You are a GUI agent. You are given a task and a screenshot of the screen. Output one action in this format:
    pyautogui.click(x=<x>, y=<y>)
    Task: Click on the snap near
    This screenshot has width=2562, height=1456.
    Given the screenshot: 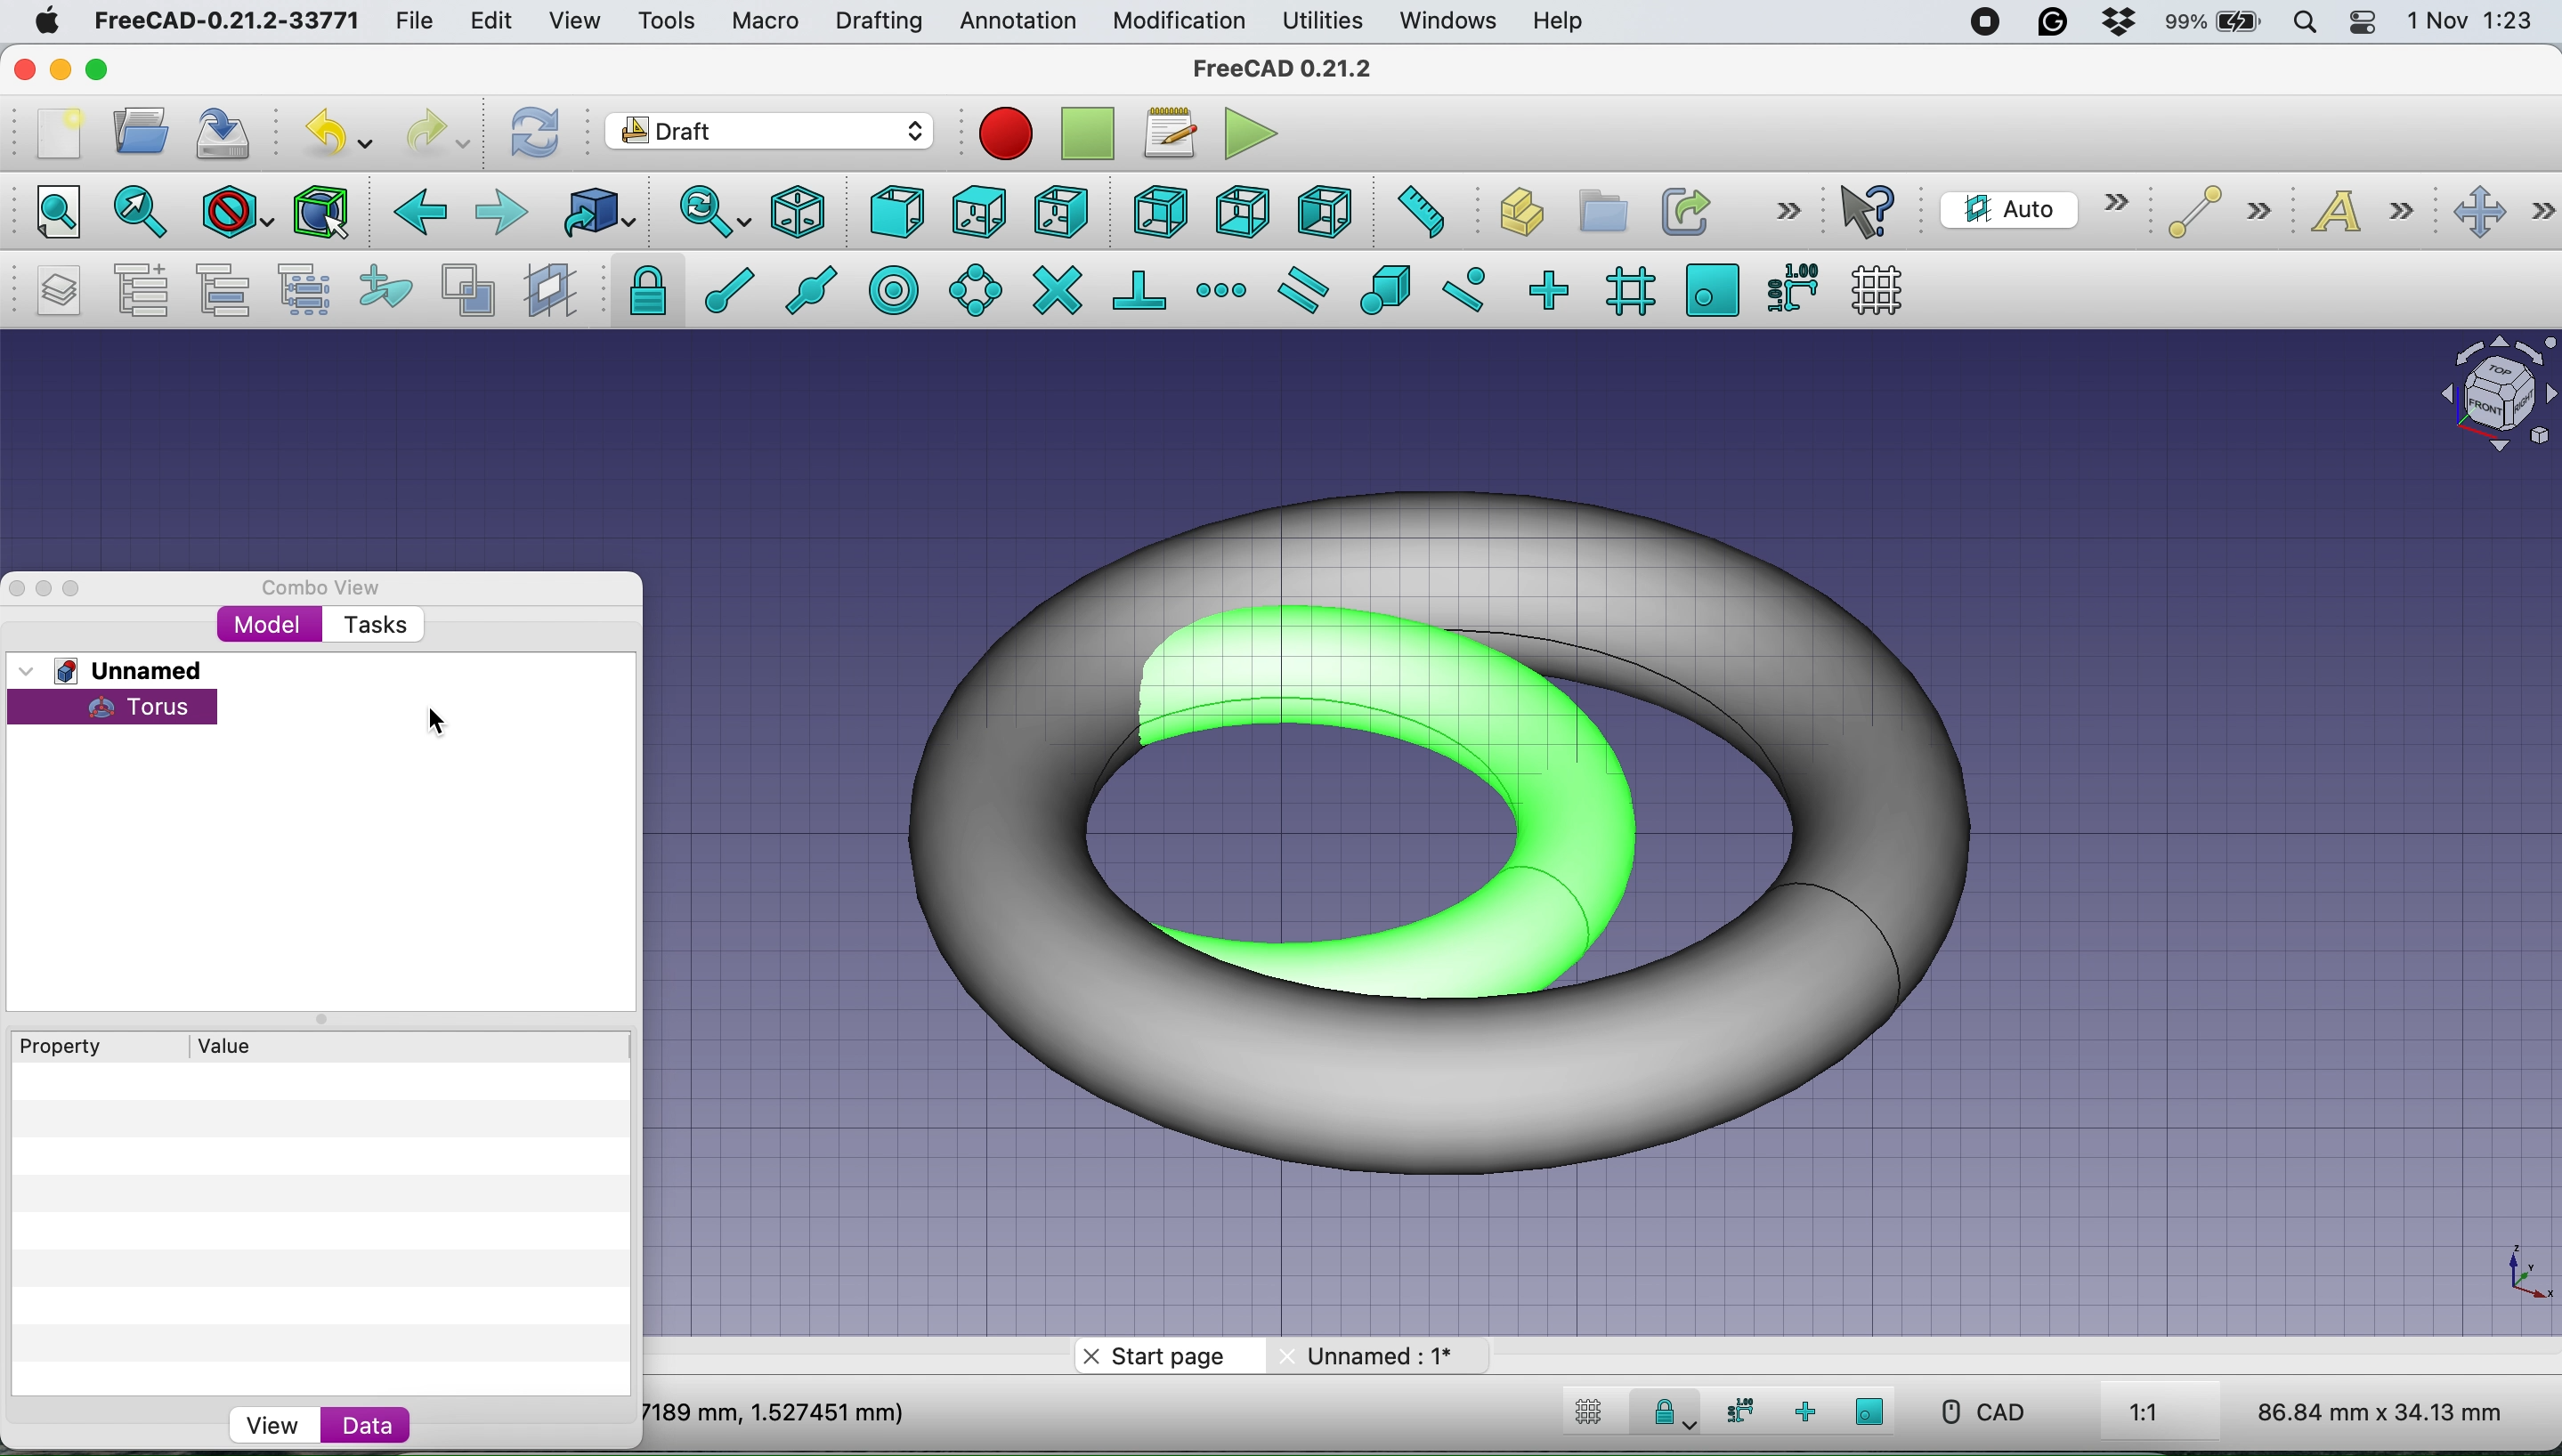 What is the action you would take?
    pyautogui.click(x=1466, y=288)
    